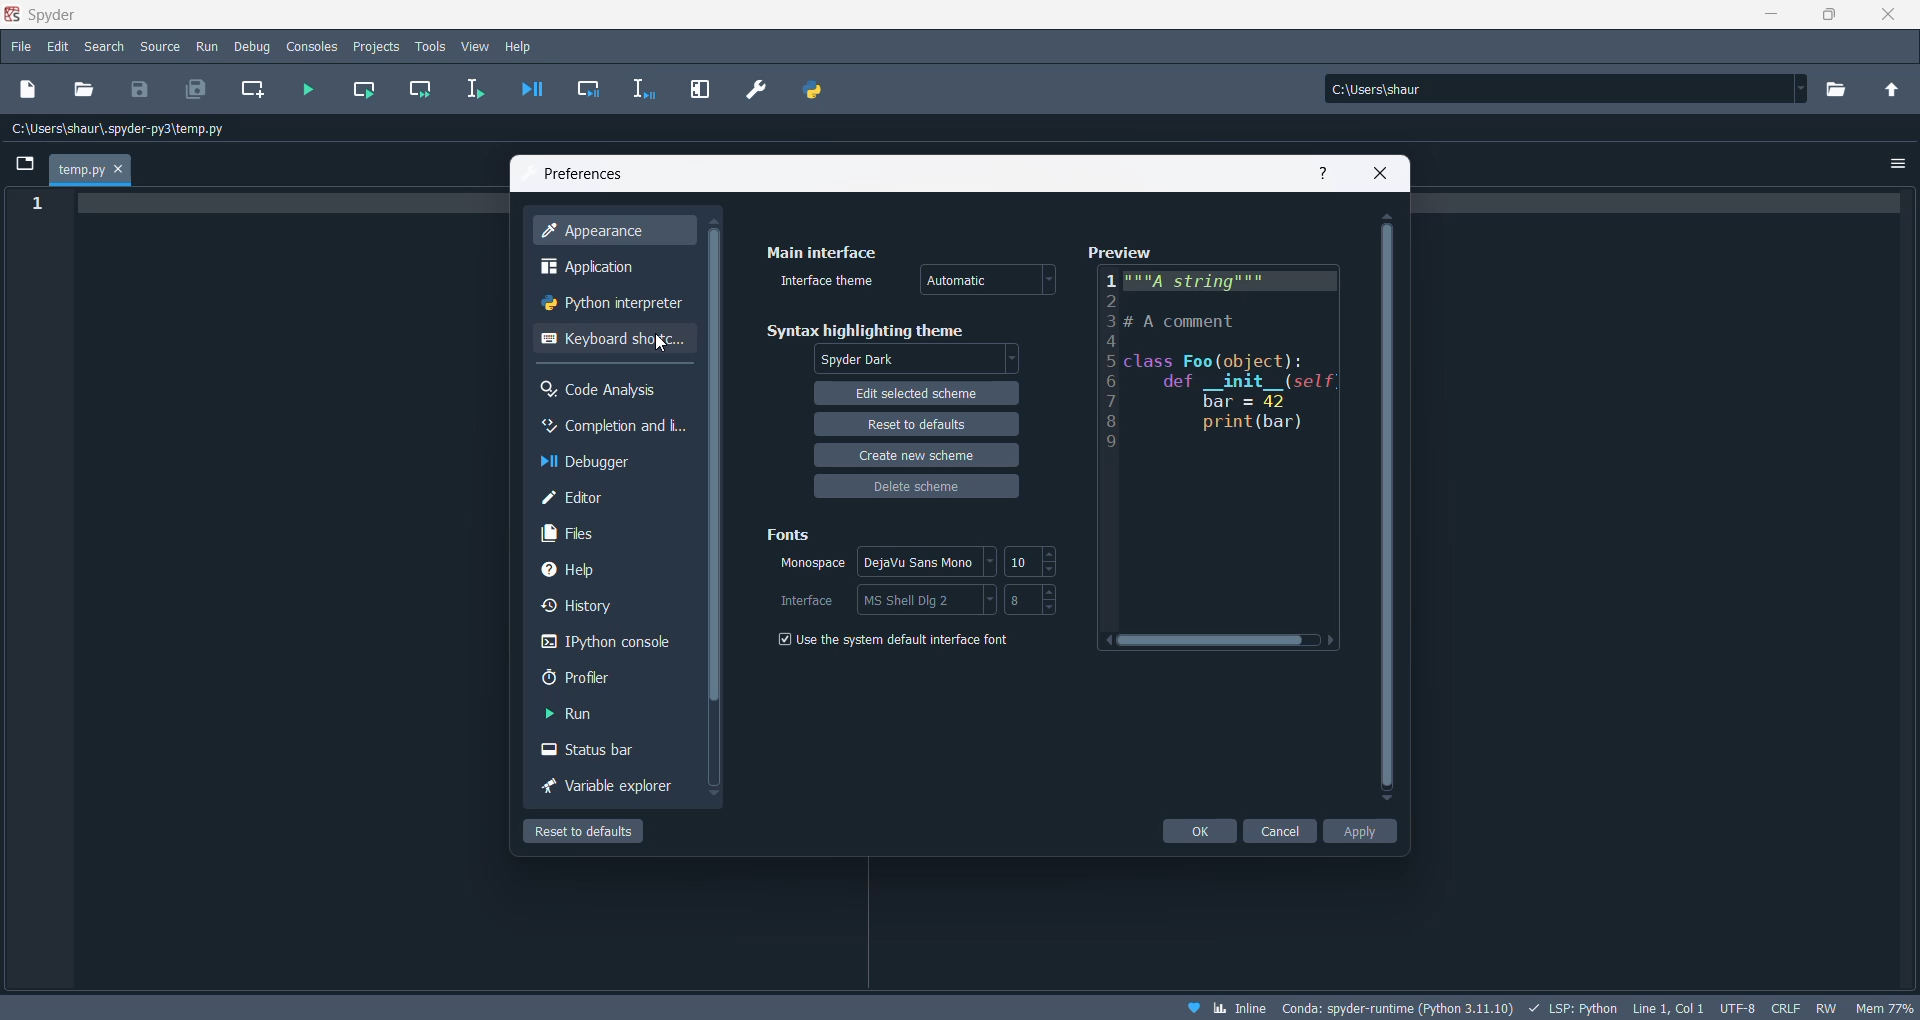  What do you see at coordinates (1192, 1007) in the screenshot?
I see `donate to spyder` at bounding box center [1192, 1007].